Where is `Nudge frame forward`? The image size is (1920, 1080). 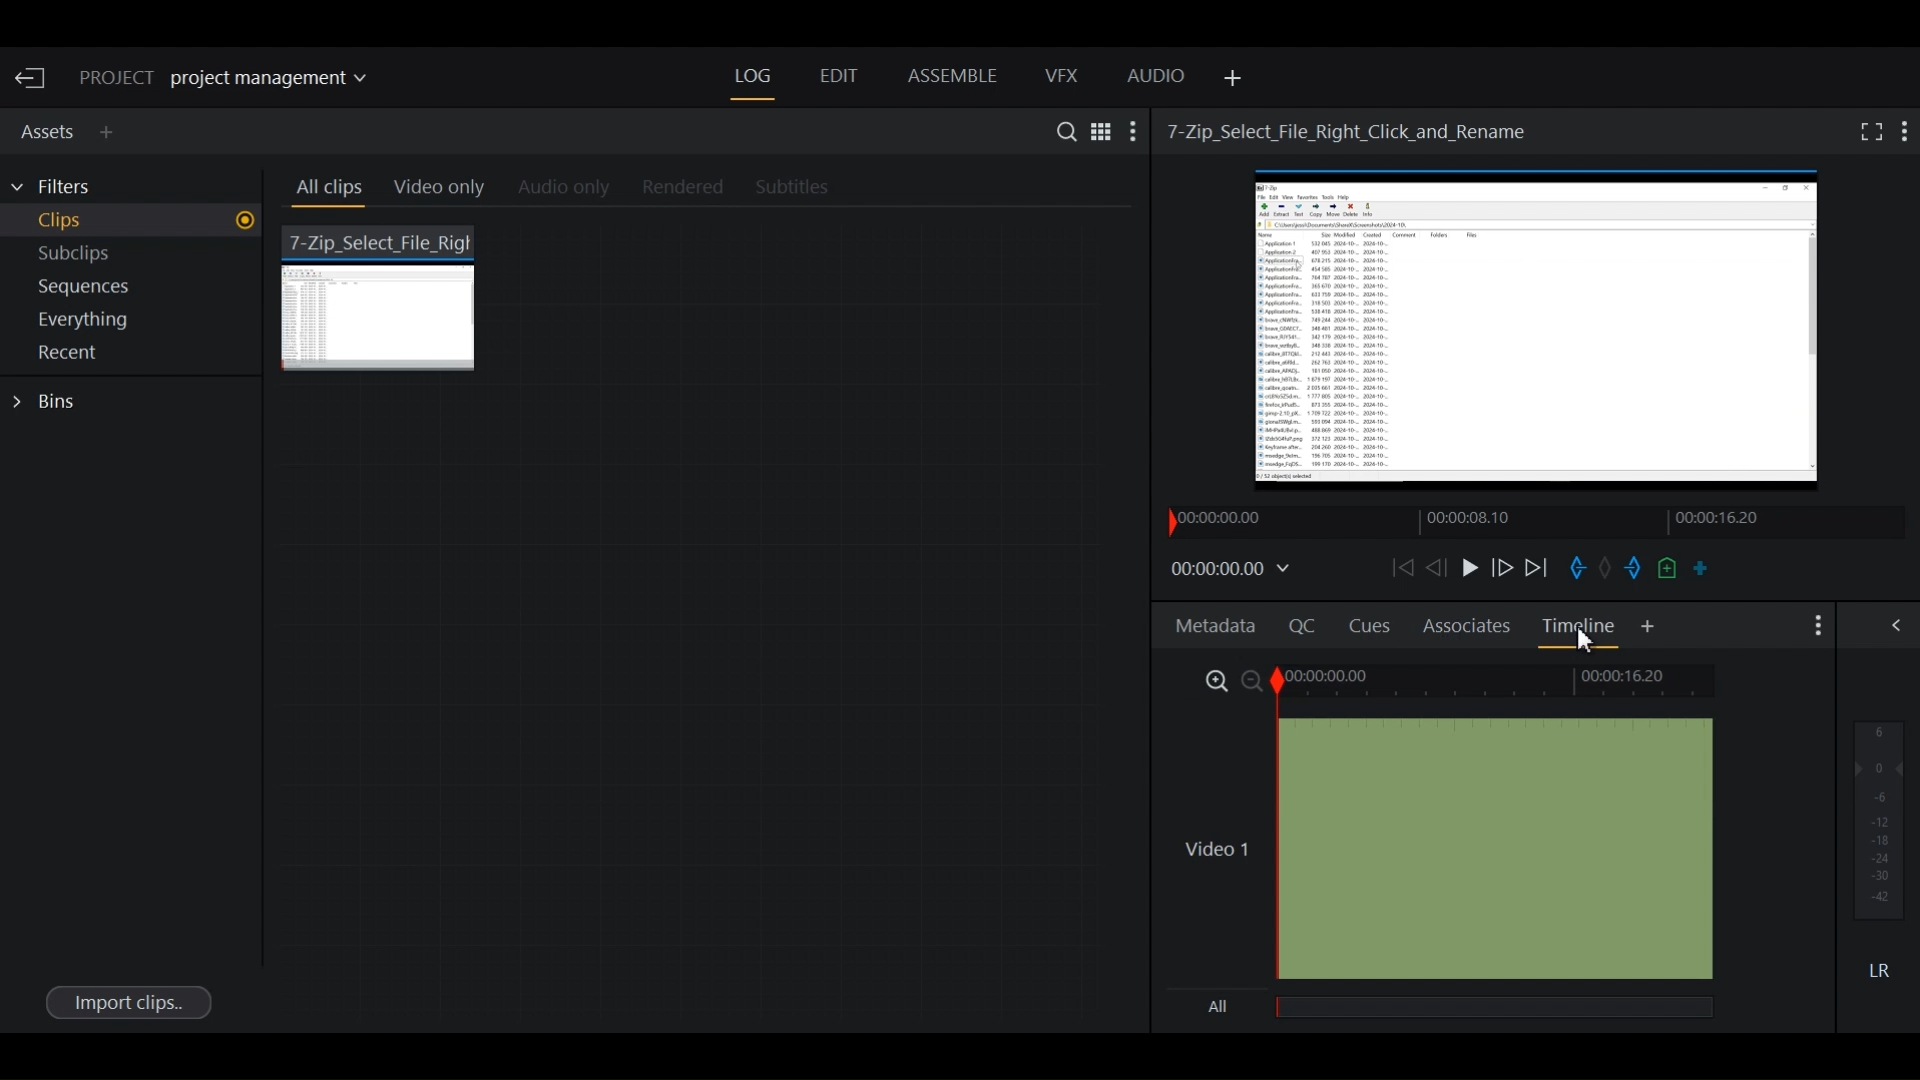 Nudge frame forward is located at coordinates (1504, 567).